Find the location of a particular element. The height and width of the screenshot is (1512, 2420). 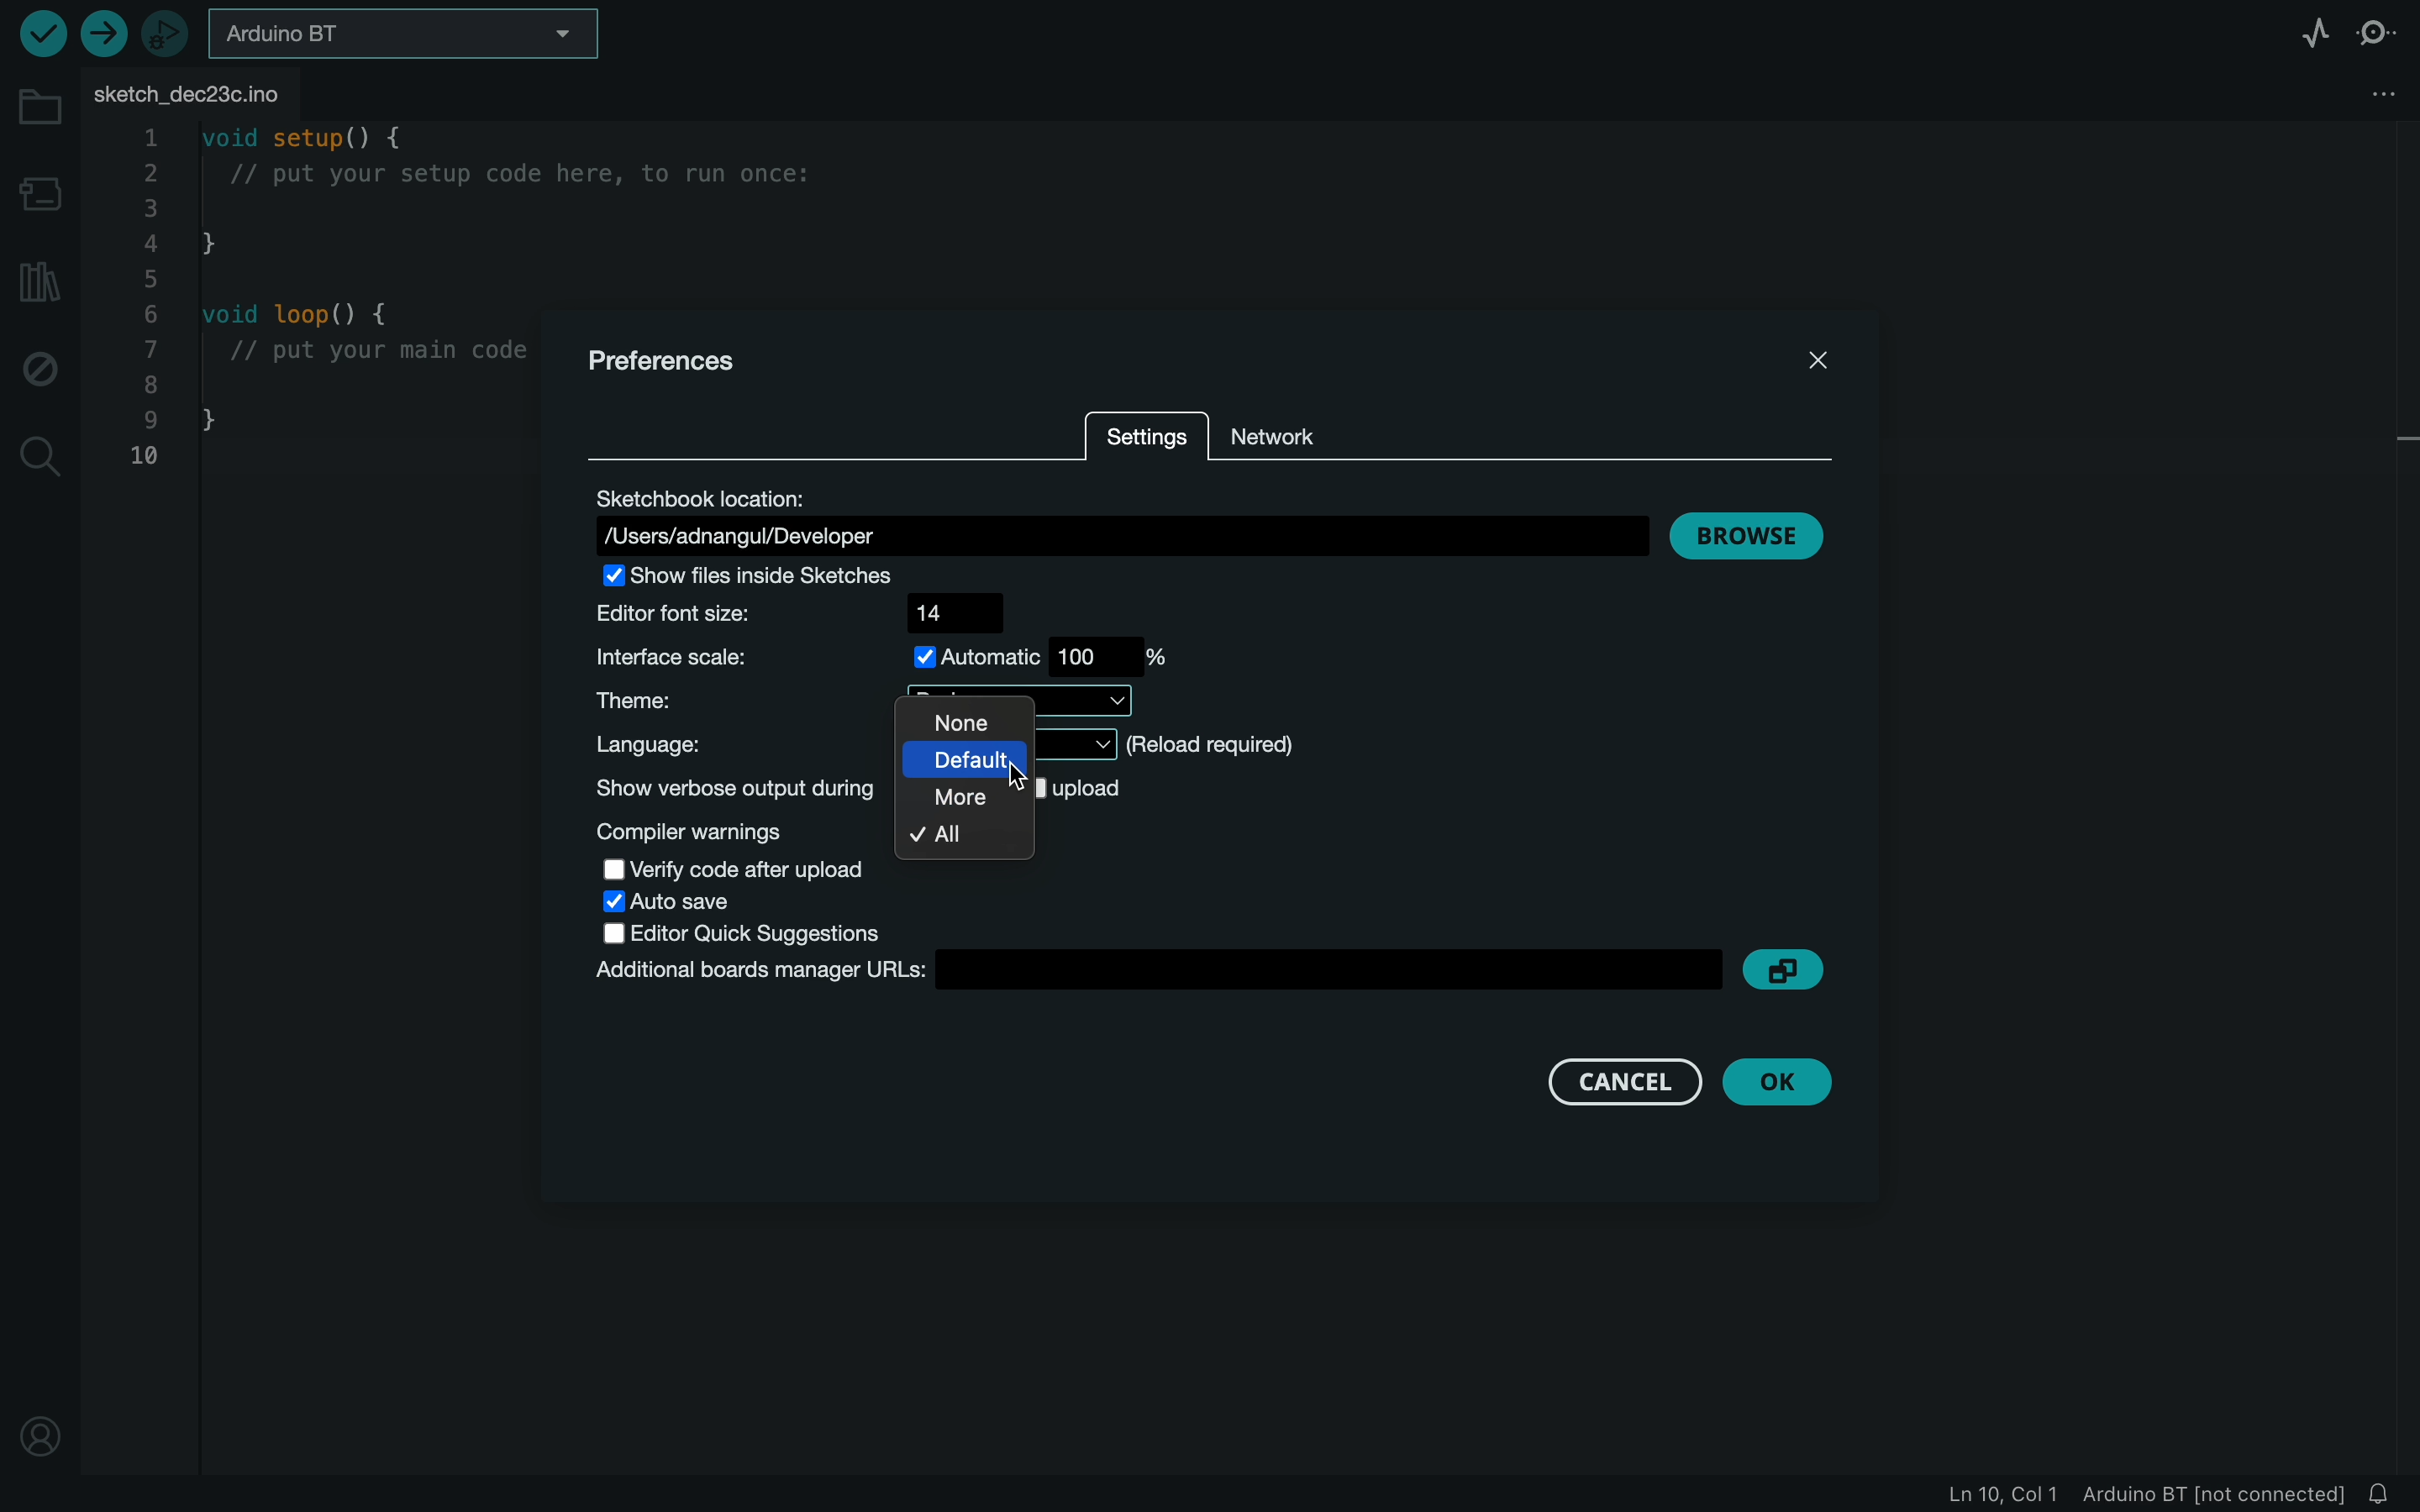

quick suggestion  is located at coordinates (732, 933).